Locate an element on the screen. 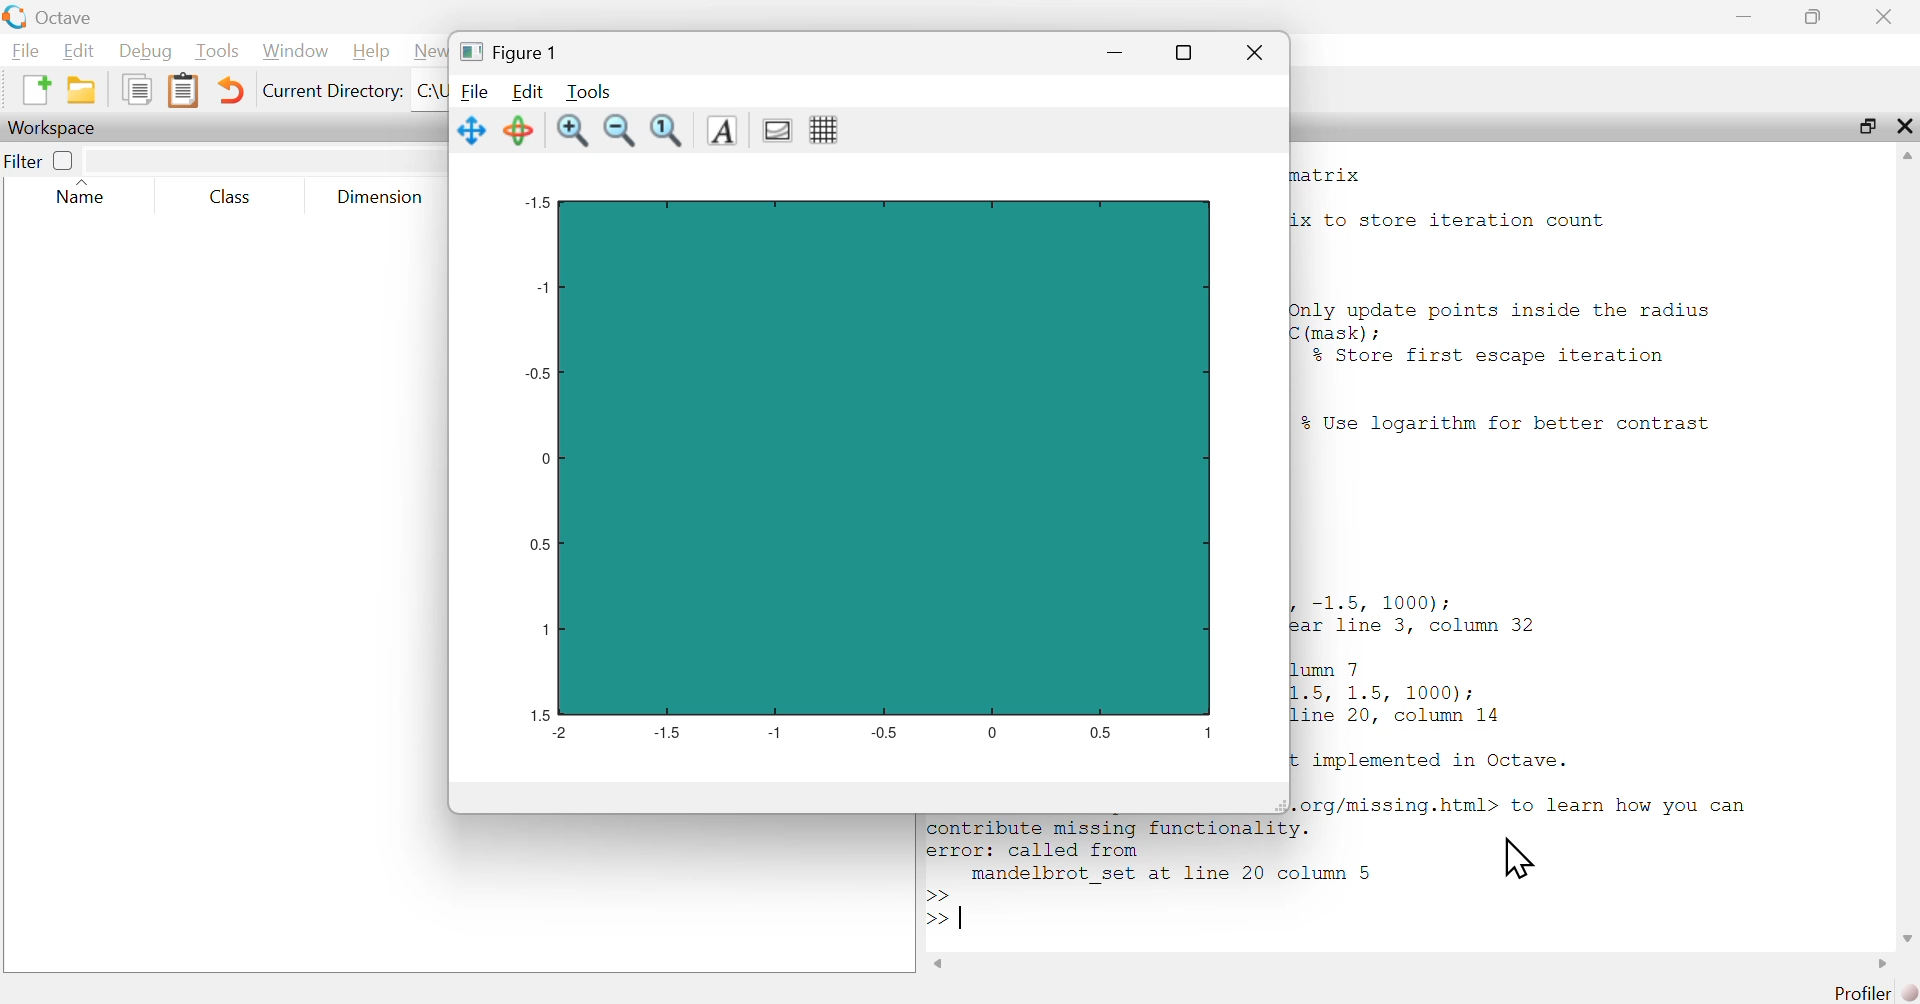  Filter is located at coordinates (41, 160).